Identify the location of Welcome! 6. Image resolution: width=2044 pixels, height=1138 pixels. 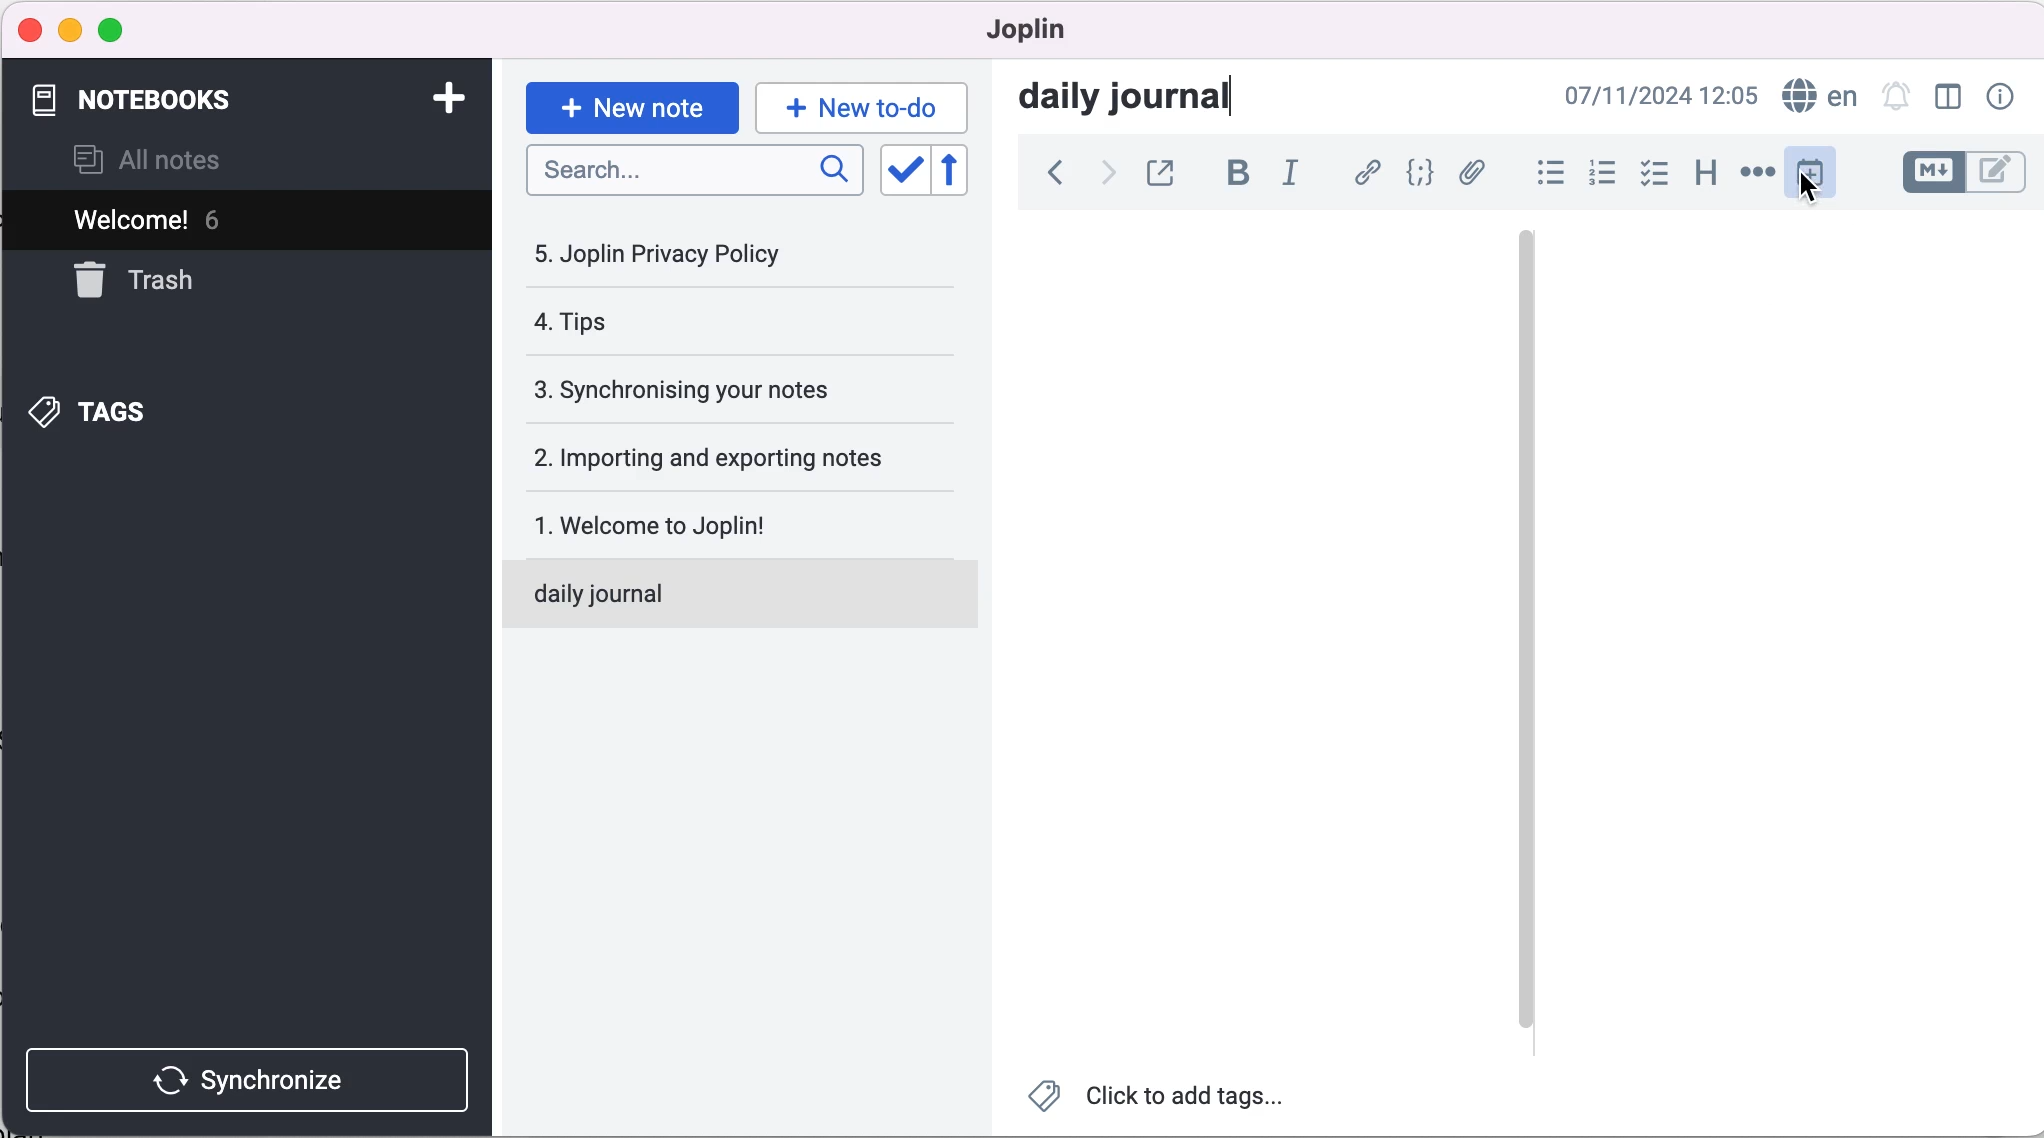
(201, 223).